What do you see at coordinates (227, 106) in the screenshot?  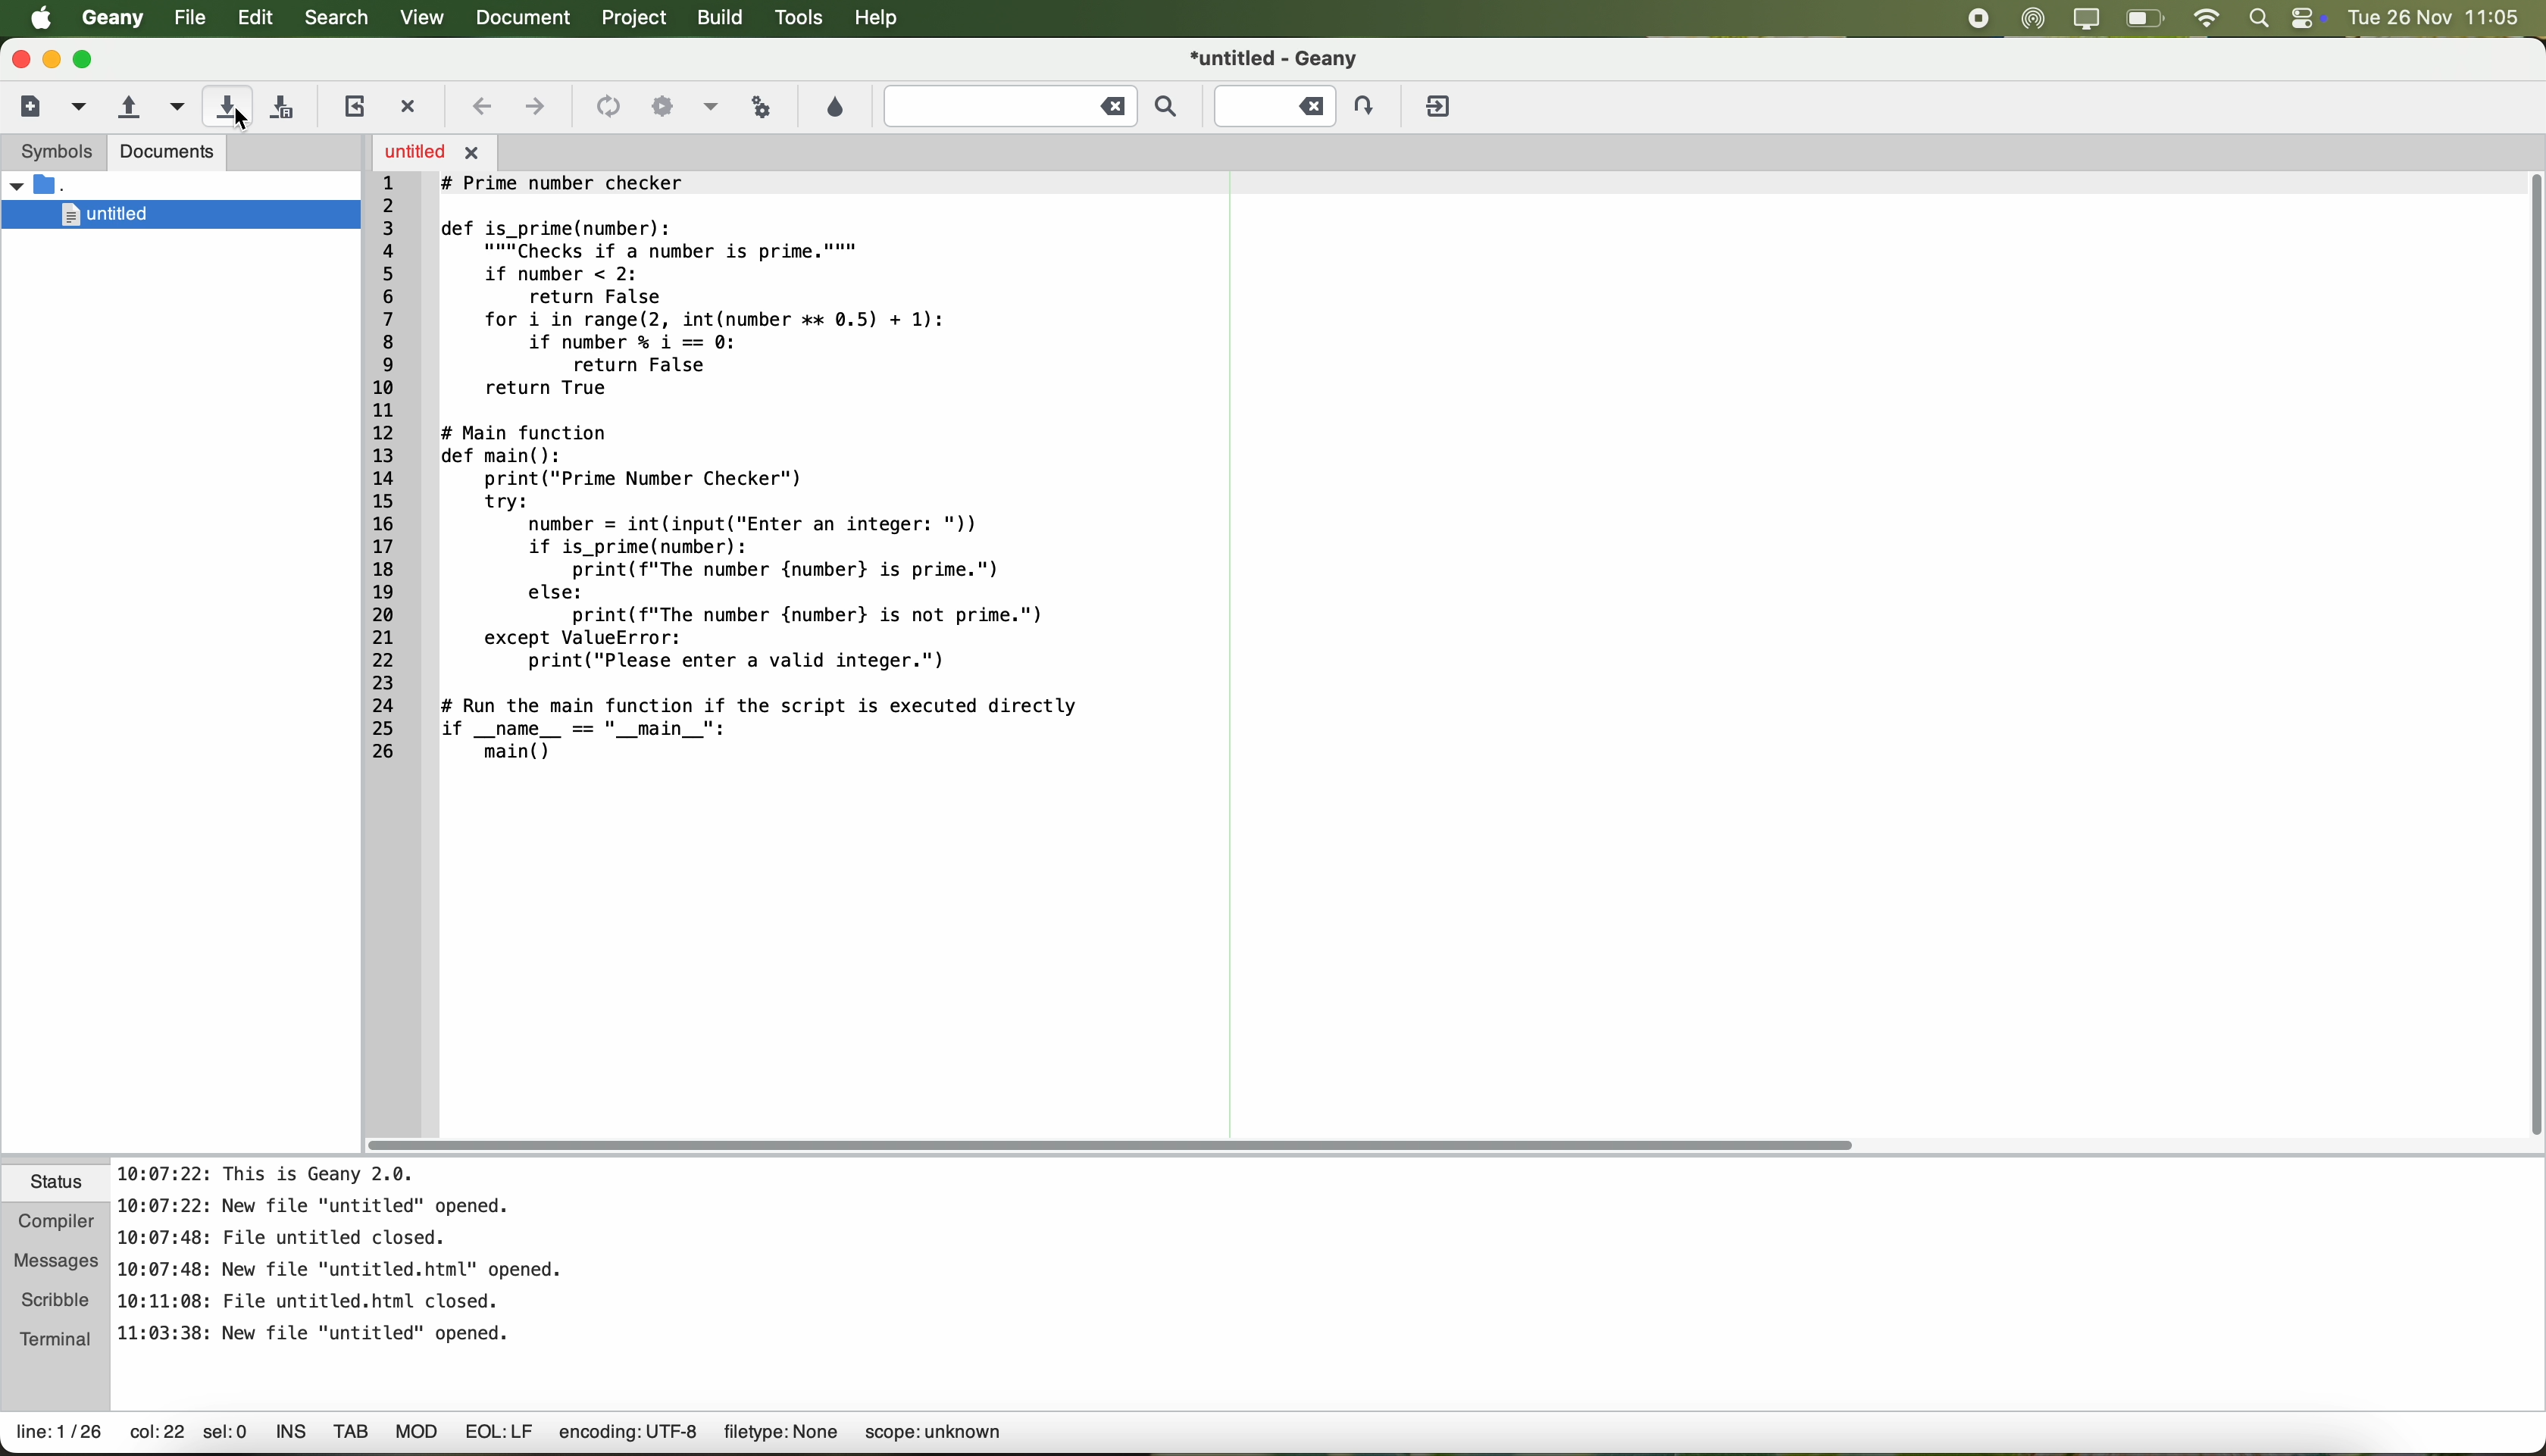 I see `click on save the current file` at bounding box center [227, 106].